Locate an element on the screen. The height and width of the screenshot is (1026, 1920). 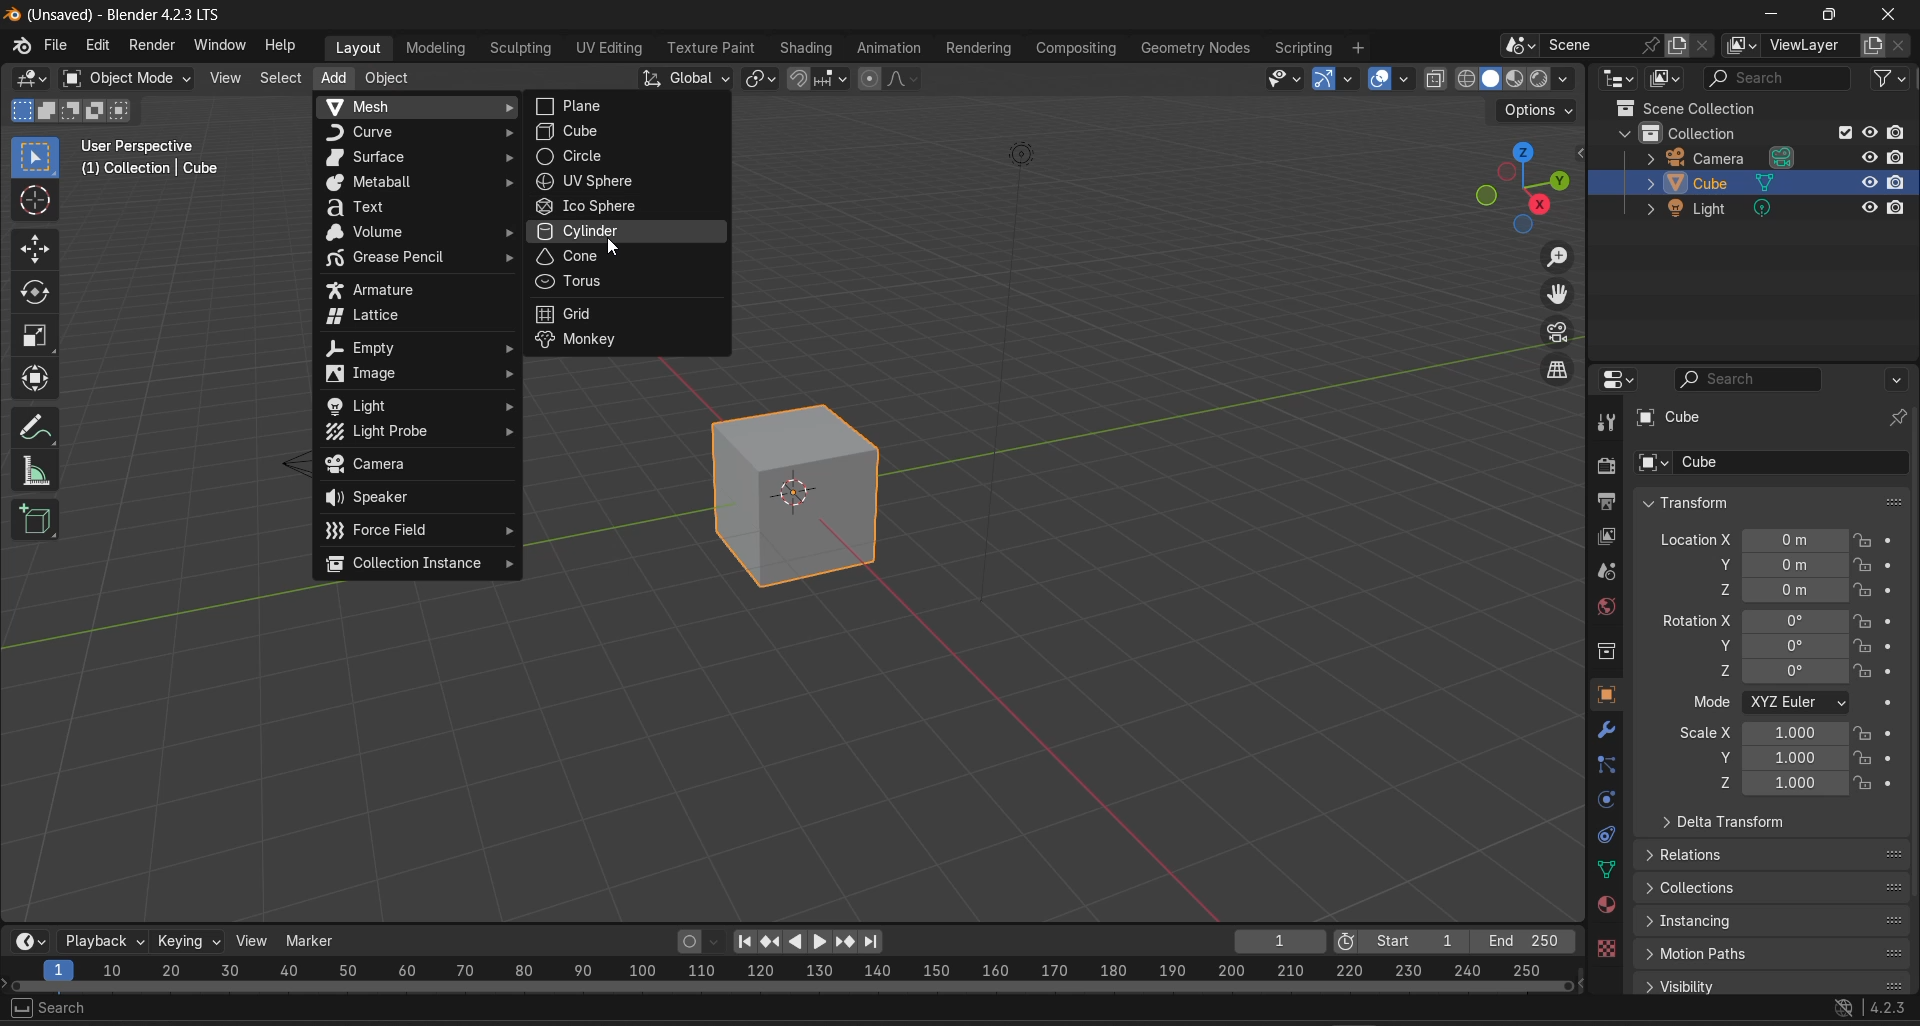
playback is located at coordinates (106, 940).